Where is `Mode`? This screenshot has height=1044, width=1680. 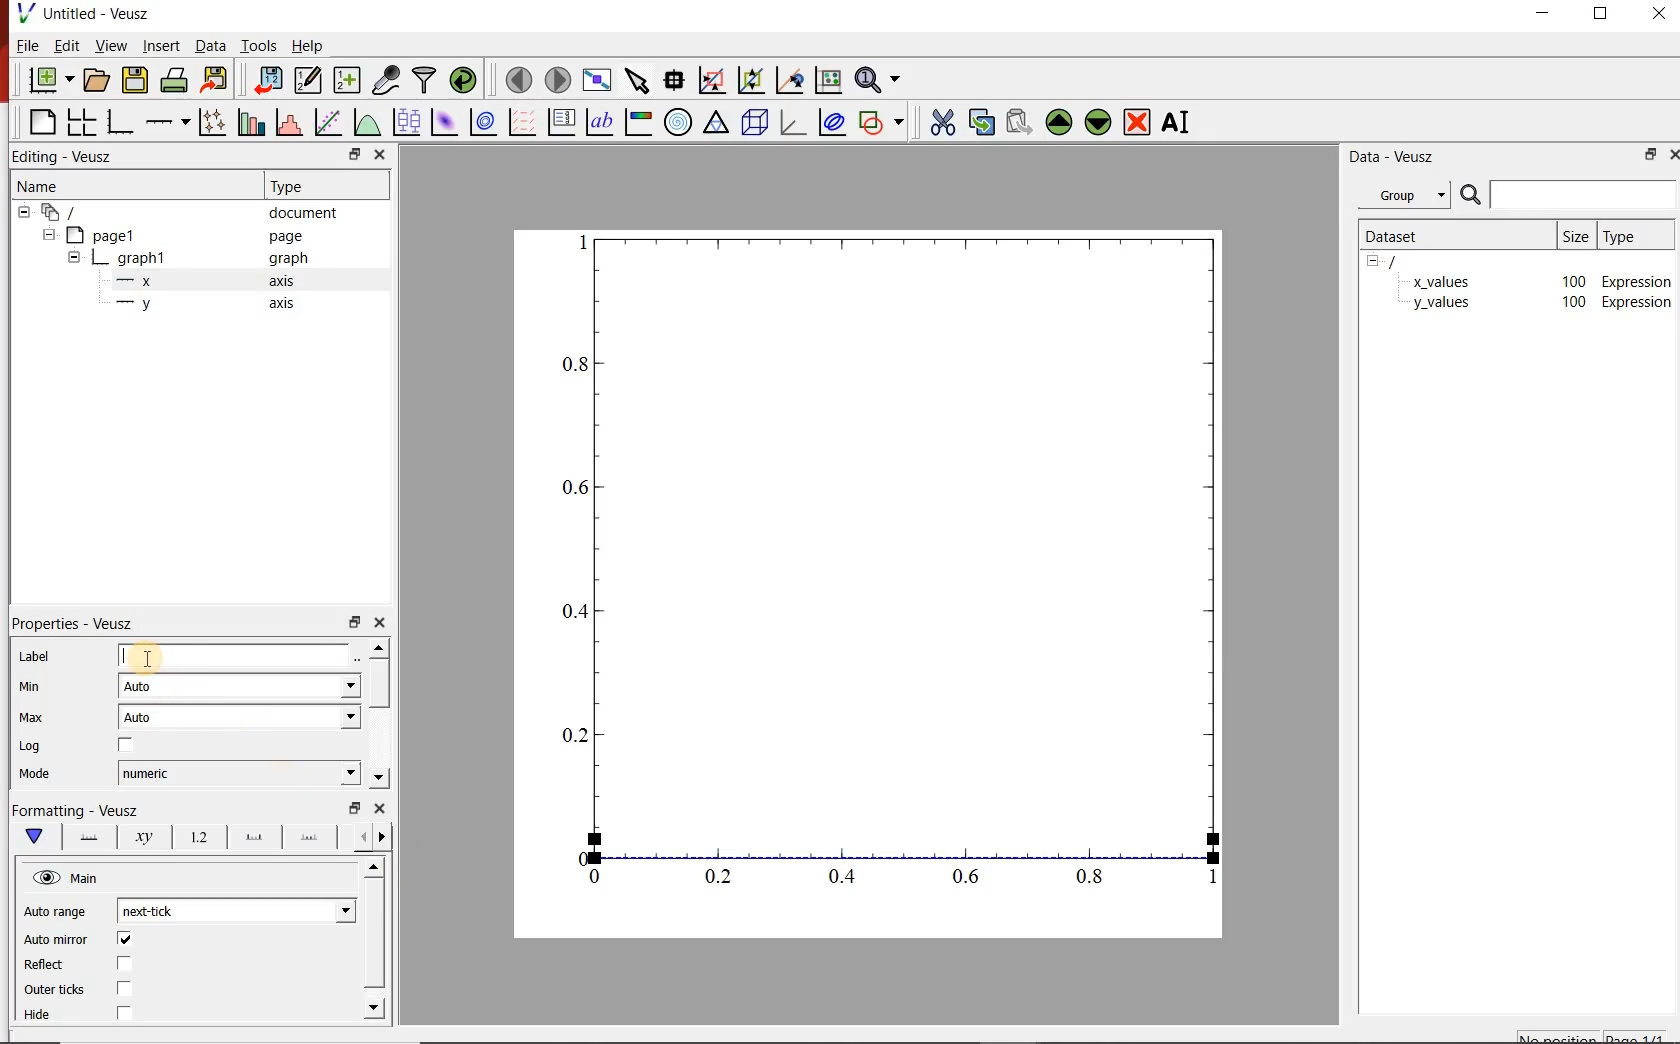 Mode is located at coordinates (35, 773).